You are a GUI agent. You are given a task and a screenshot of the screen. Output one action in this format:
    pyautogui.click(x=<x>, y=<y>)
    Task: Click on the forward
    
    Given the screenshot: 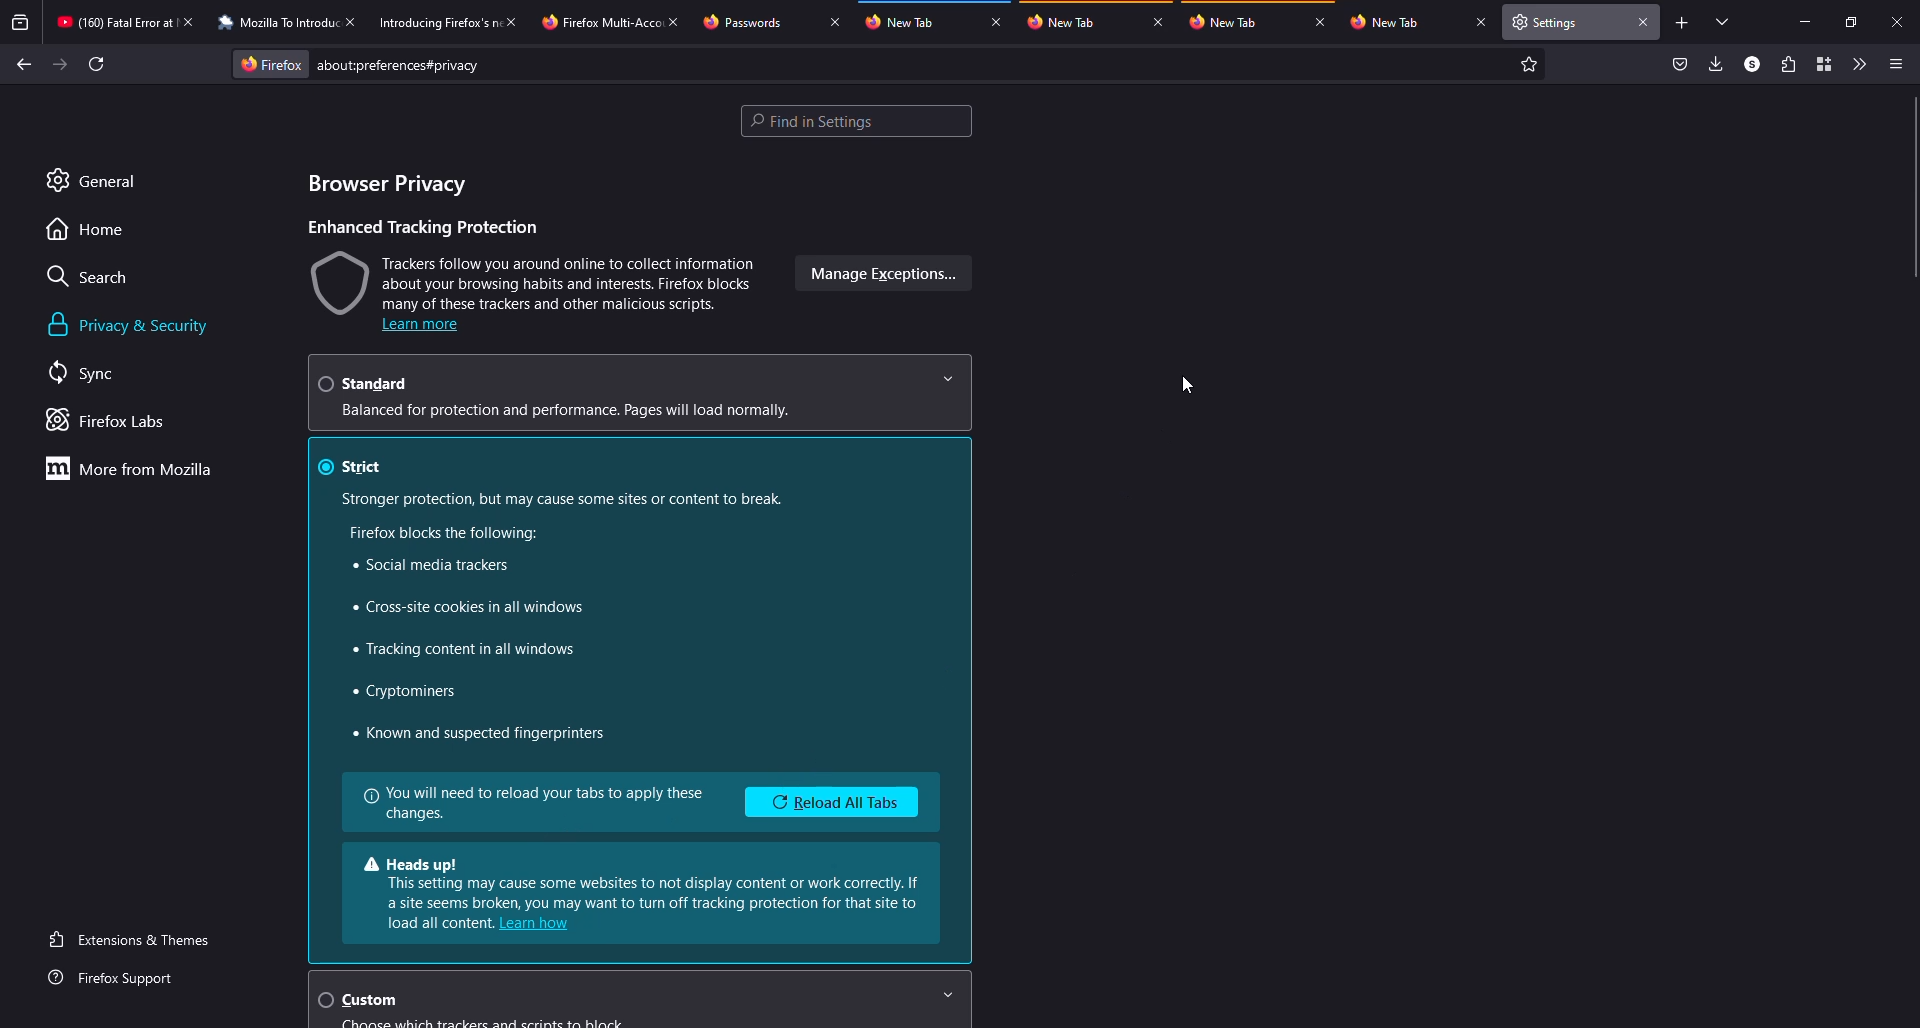 What is the action you would take?
    pyautogui.click(x=59, y=64)
    